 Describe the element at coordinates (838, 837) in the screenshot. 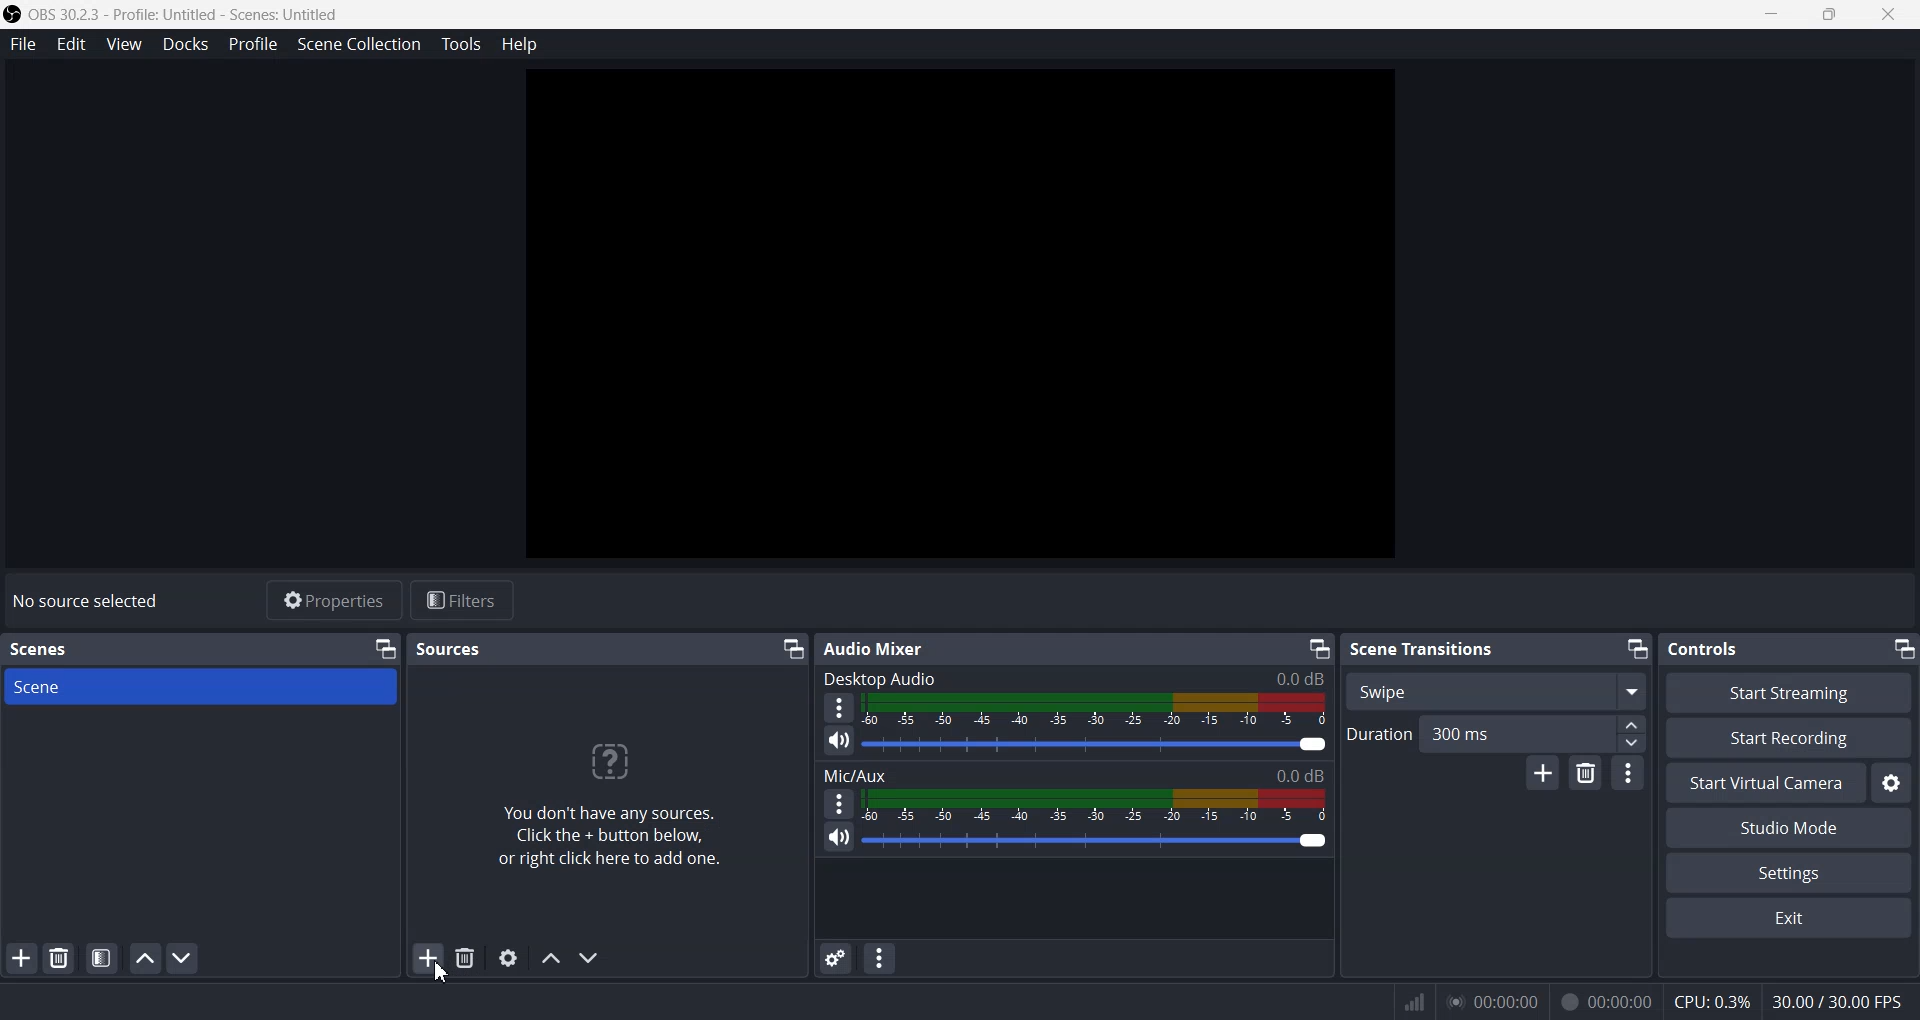

I see `Mute/ Unmute` at that location.